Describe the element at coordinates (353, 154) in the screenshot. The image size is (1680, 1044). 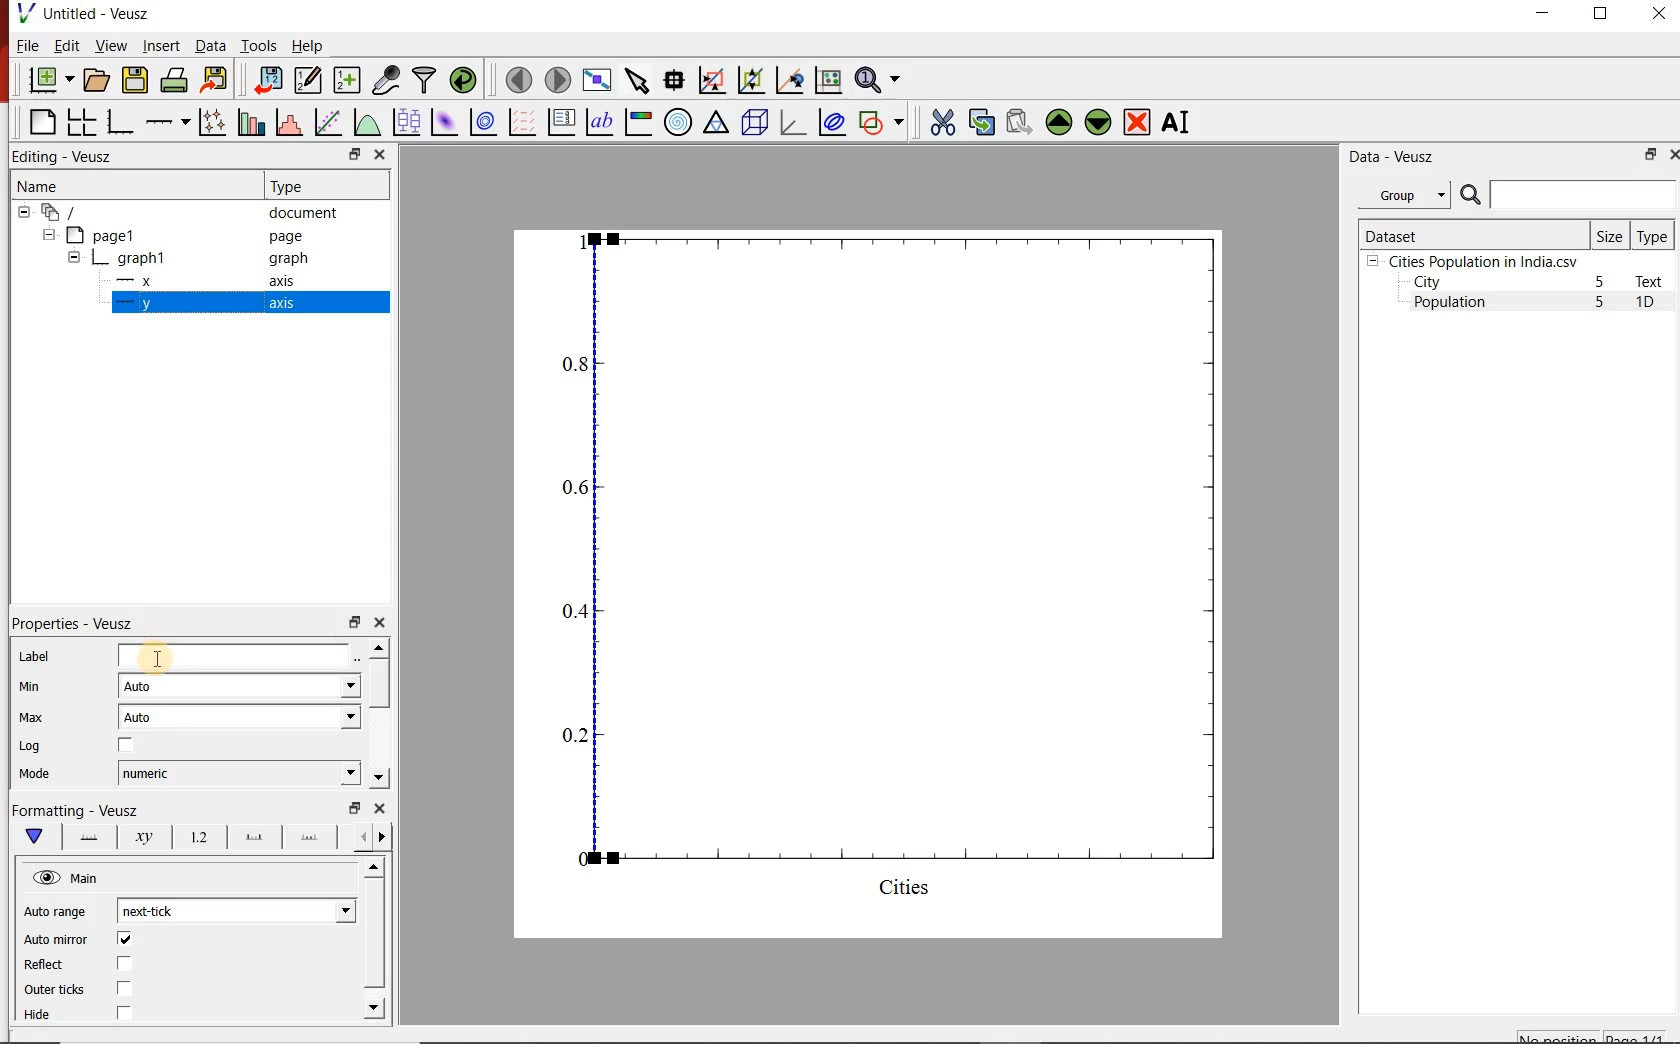
I see `restore` at that location.